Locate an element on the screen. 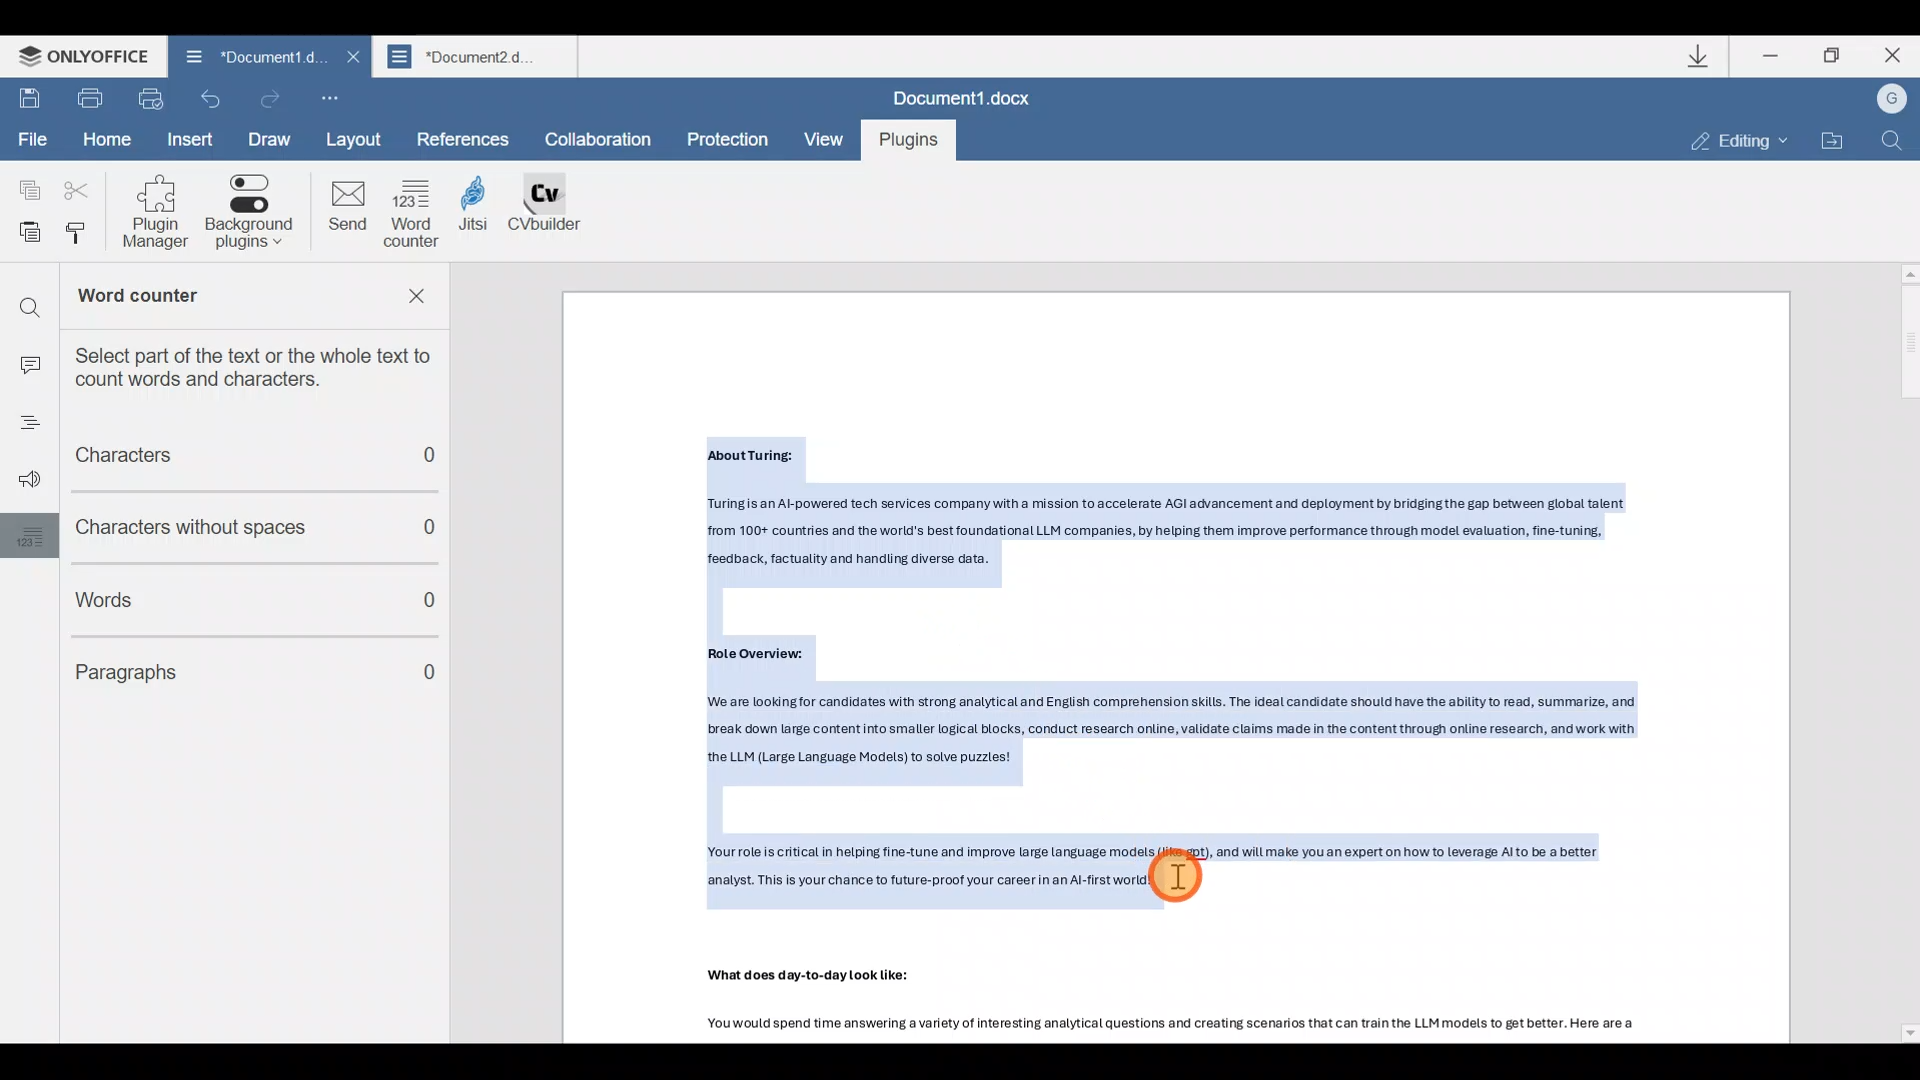  Layout is located at coordinates (361, 137).